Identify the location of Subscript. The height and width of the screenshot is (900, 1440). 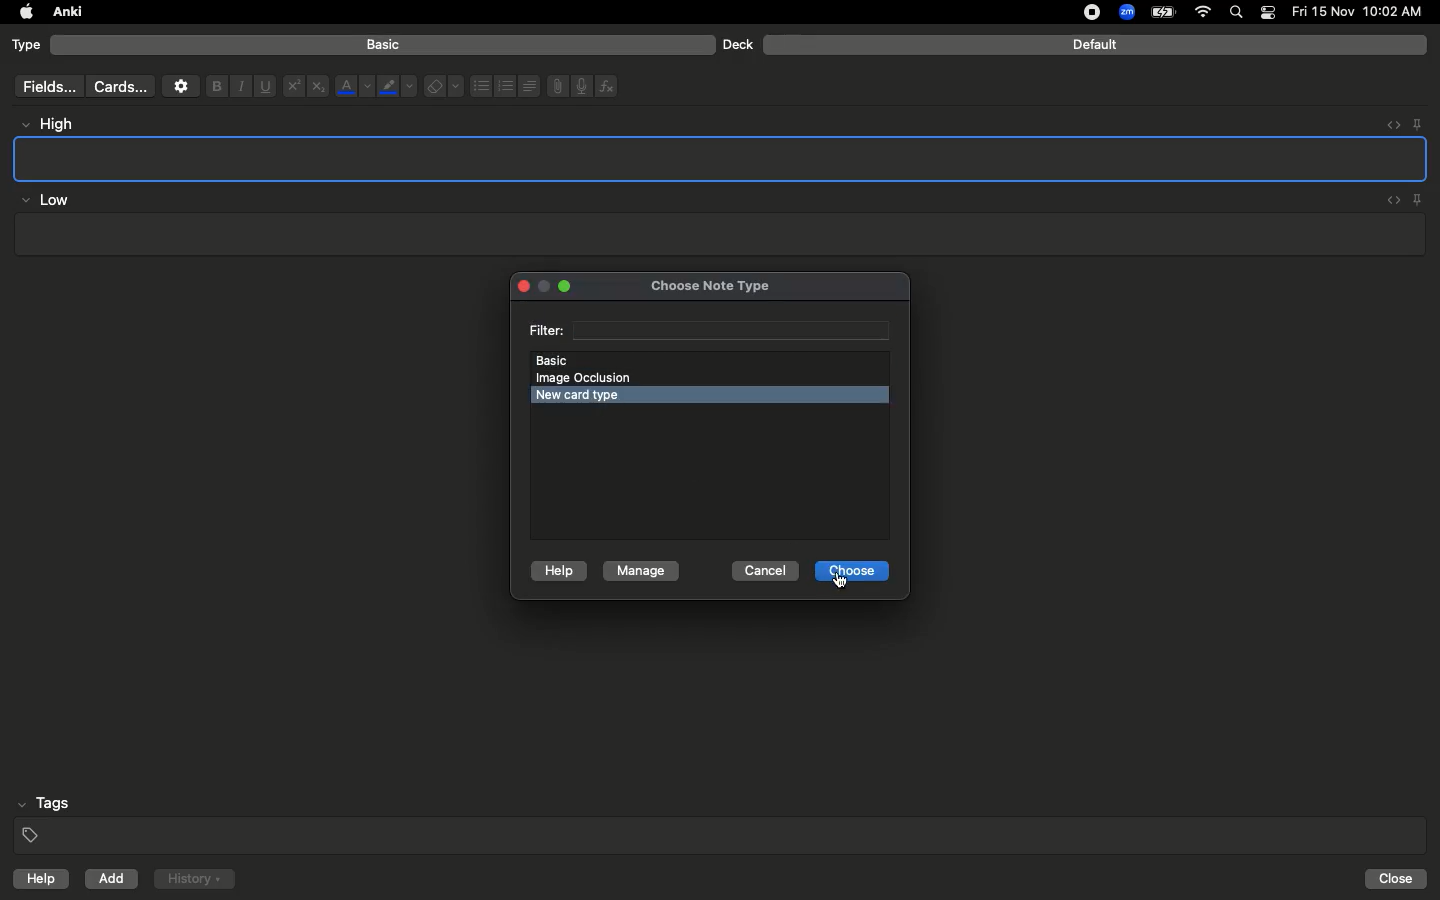
(318, 87).